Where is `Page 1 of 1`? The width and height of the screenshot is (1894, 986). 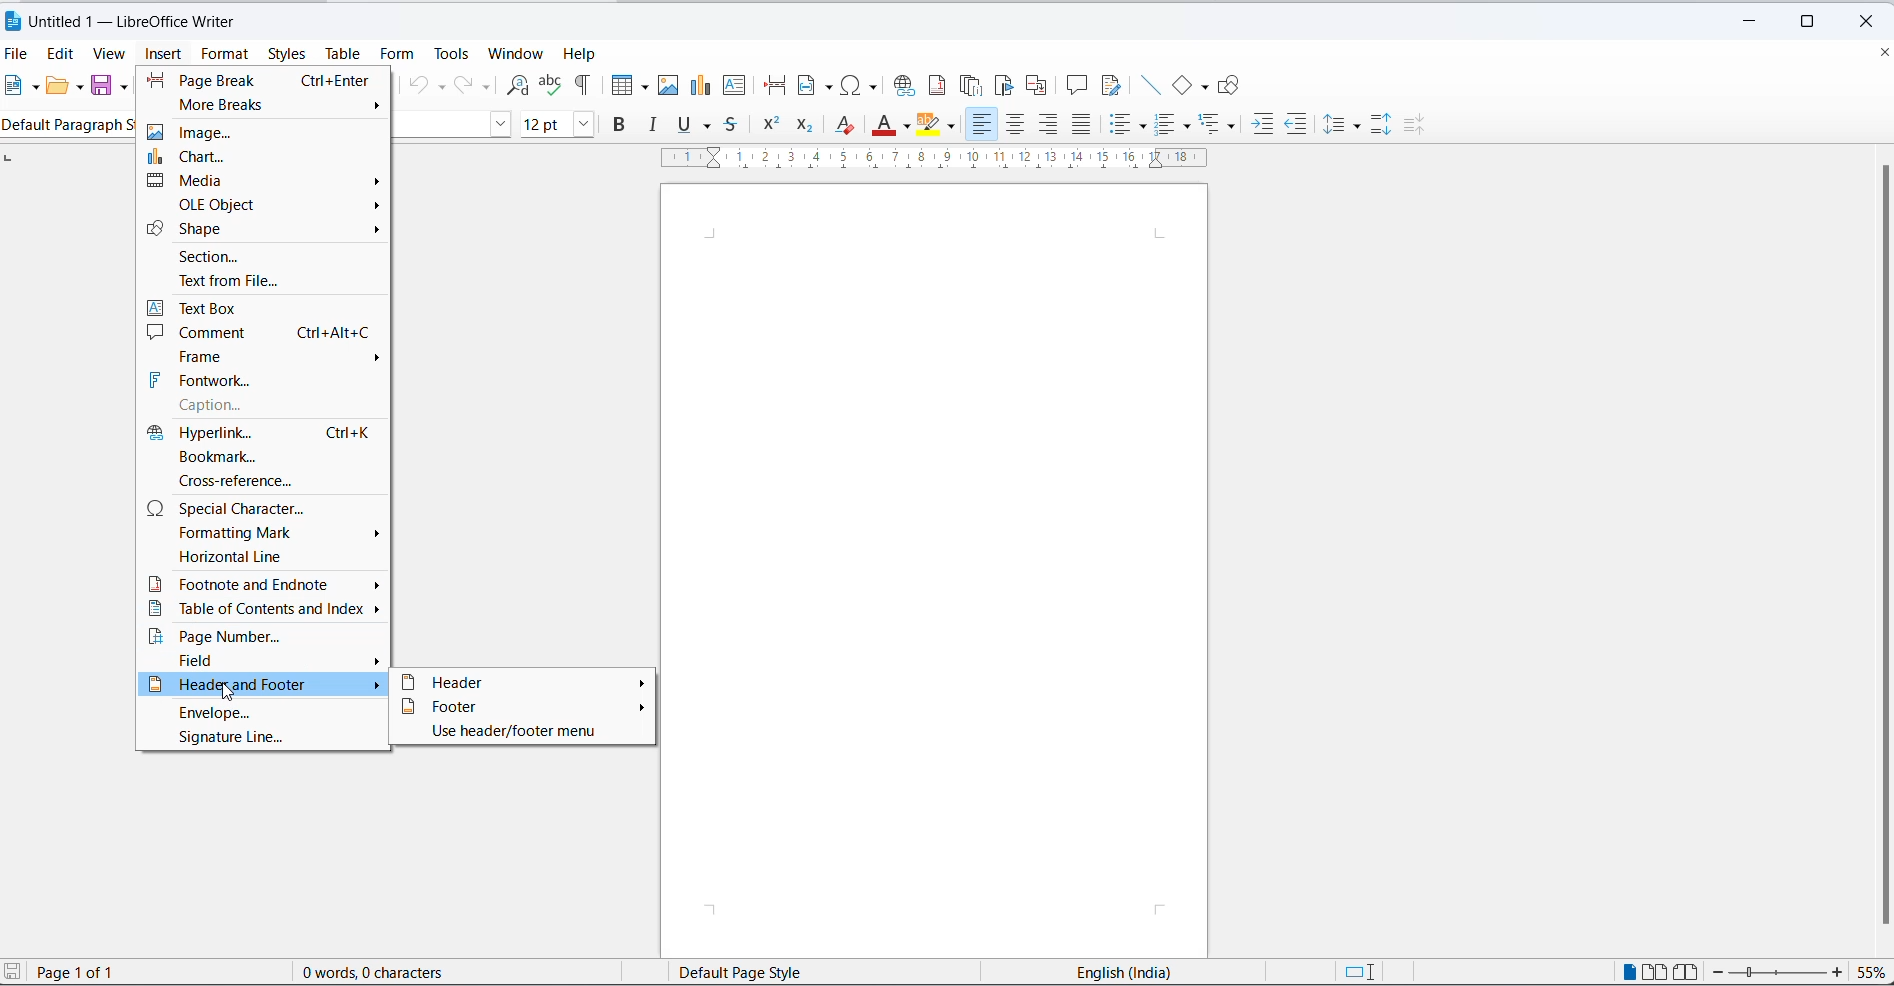
Page 1 of 1 is located at coordinates (108, 972).